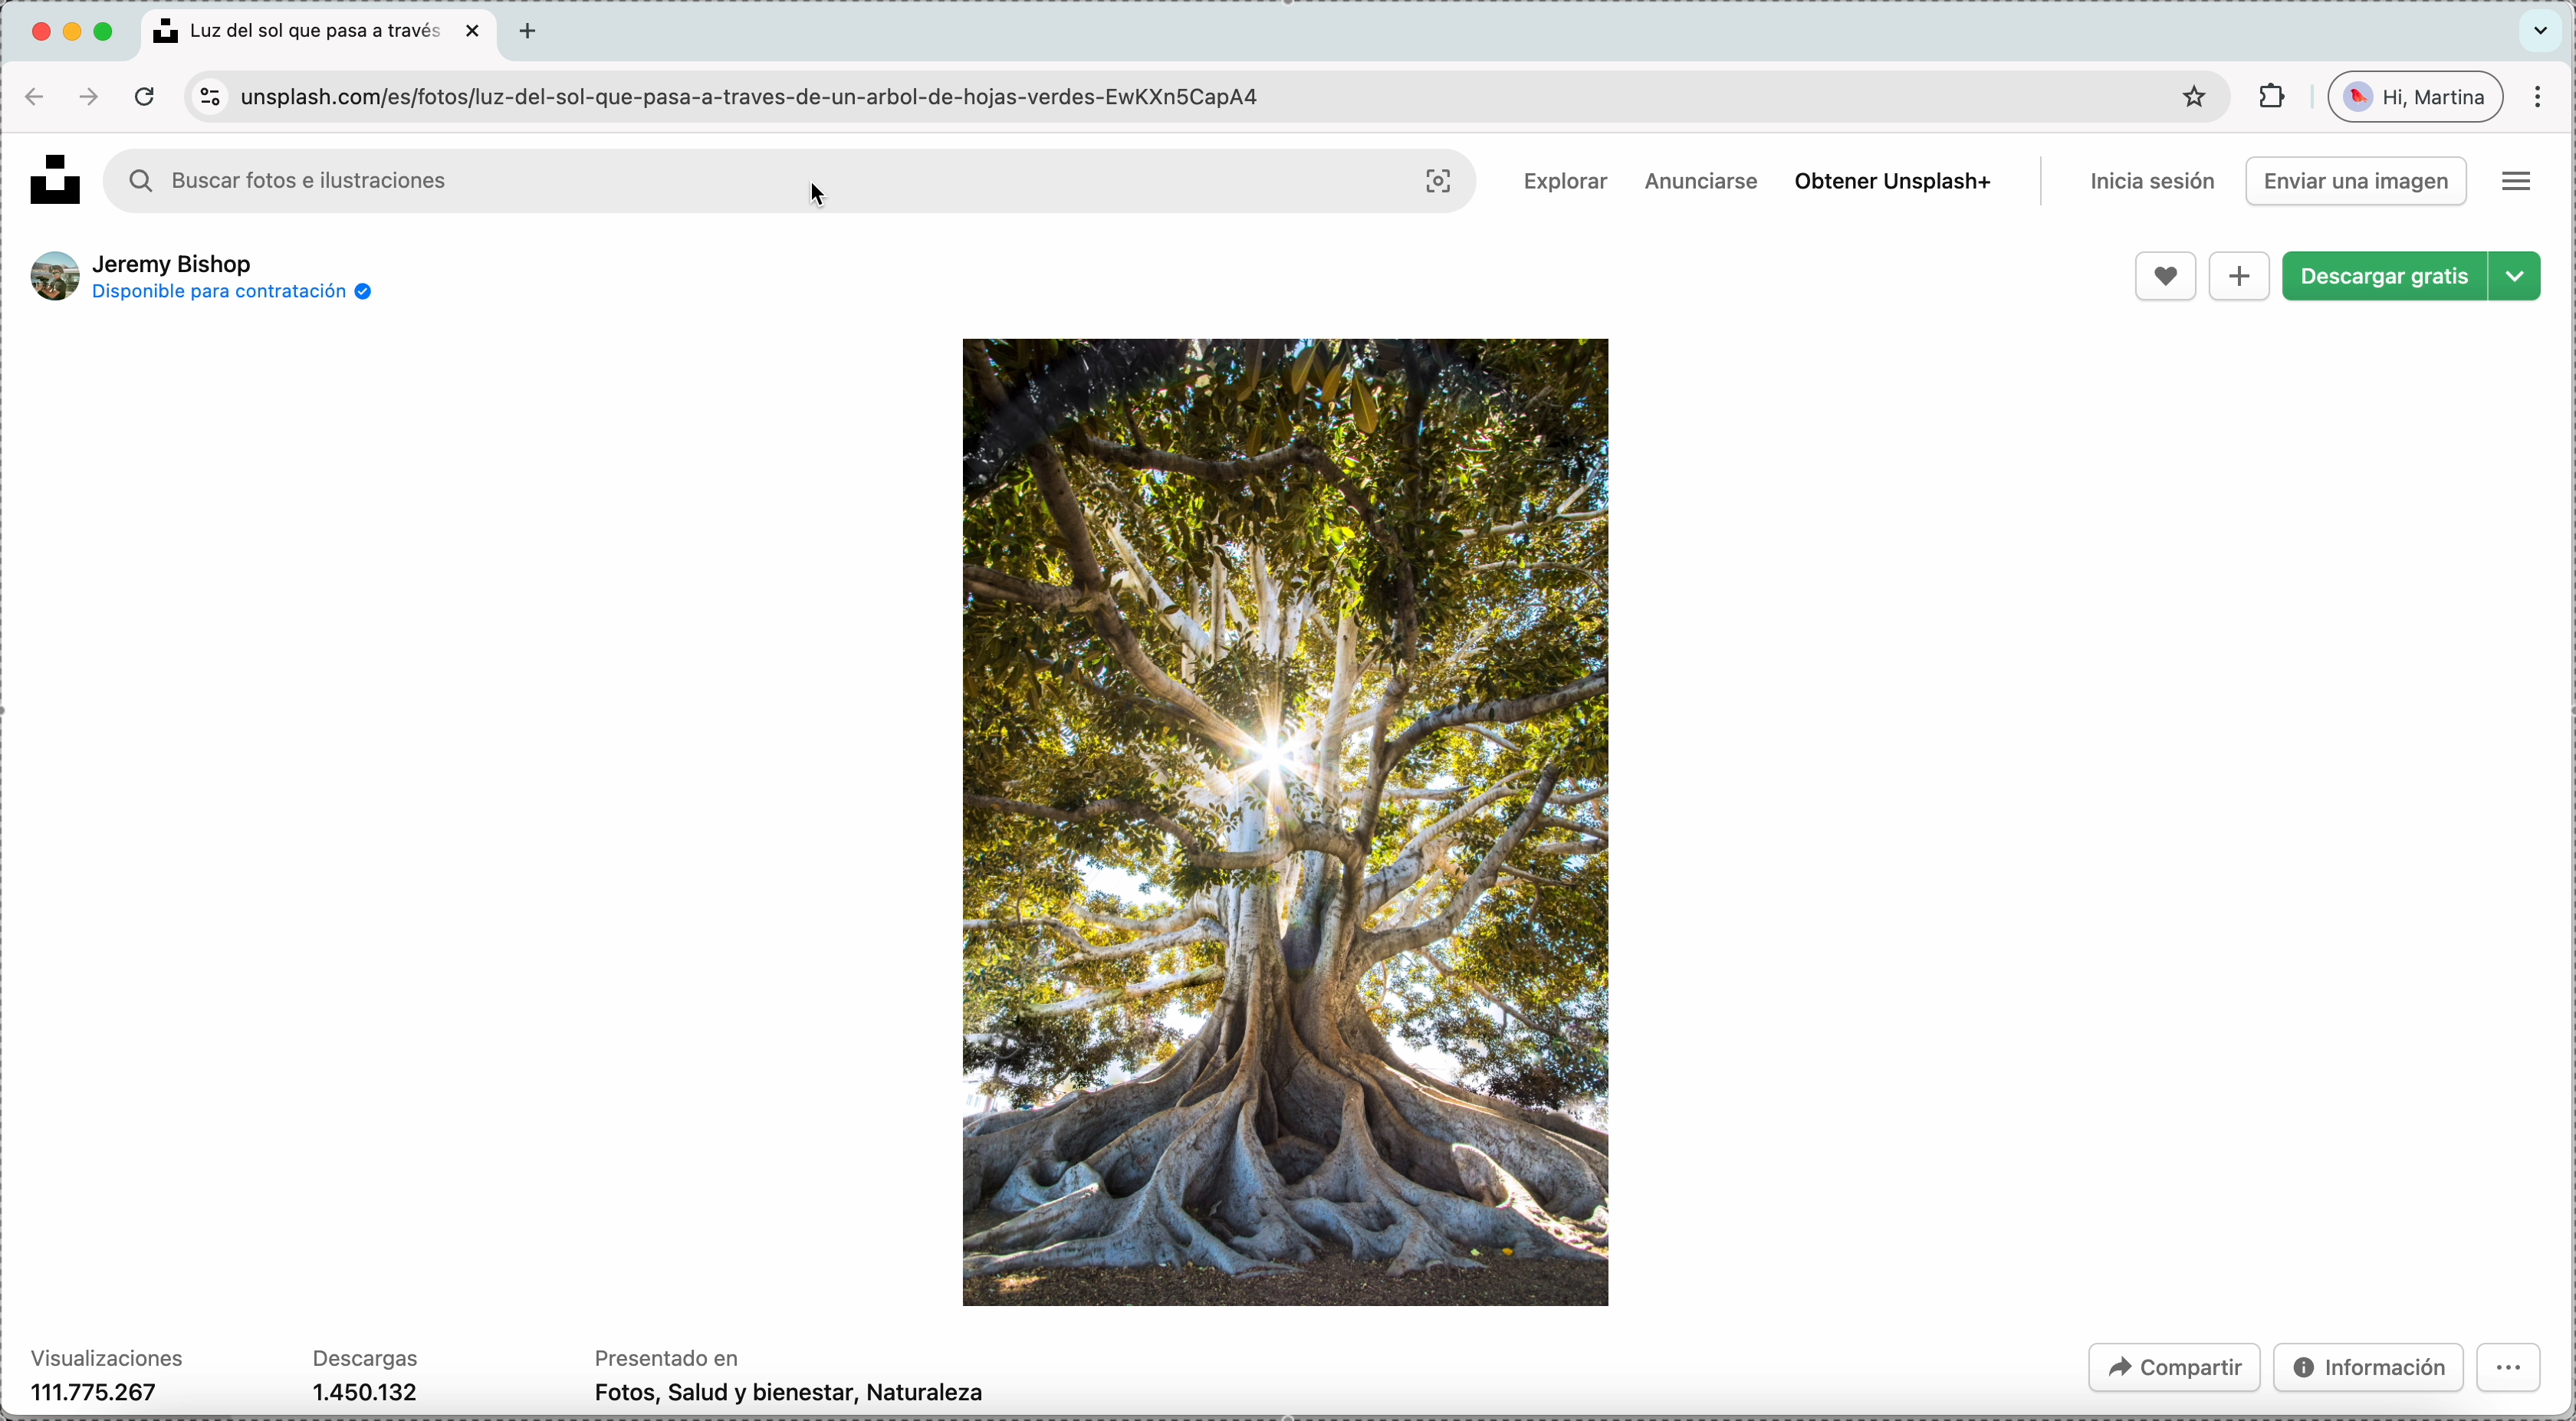 The height and width of the screenshot is (1421, 2576). I want to click on back, so click(31, 96).